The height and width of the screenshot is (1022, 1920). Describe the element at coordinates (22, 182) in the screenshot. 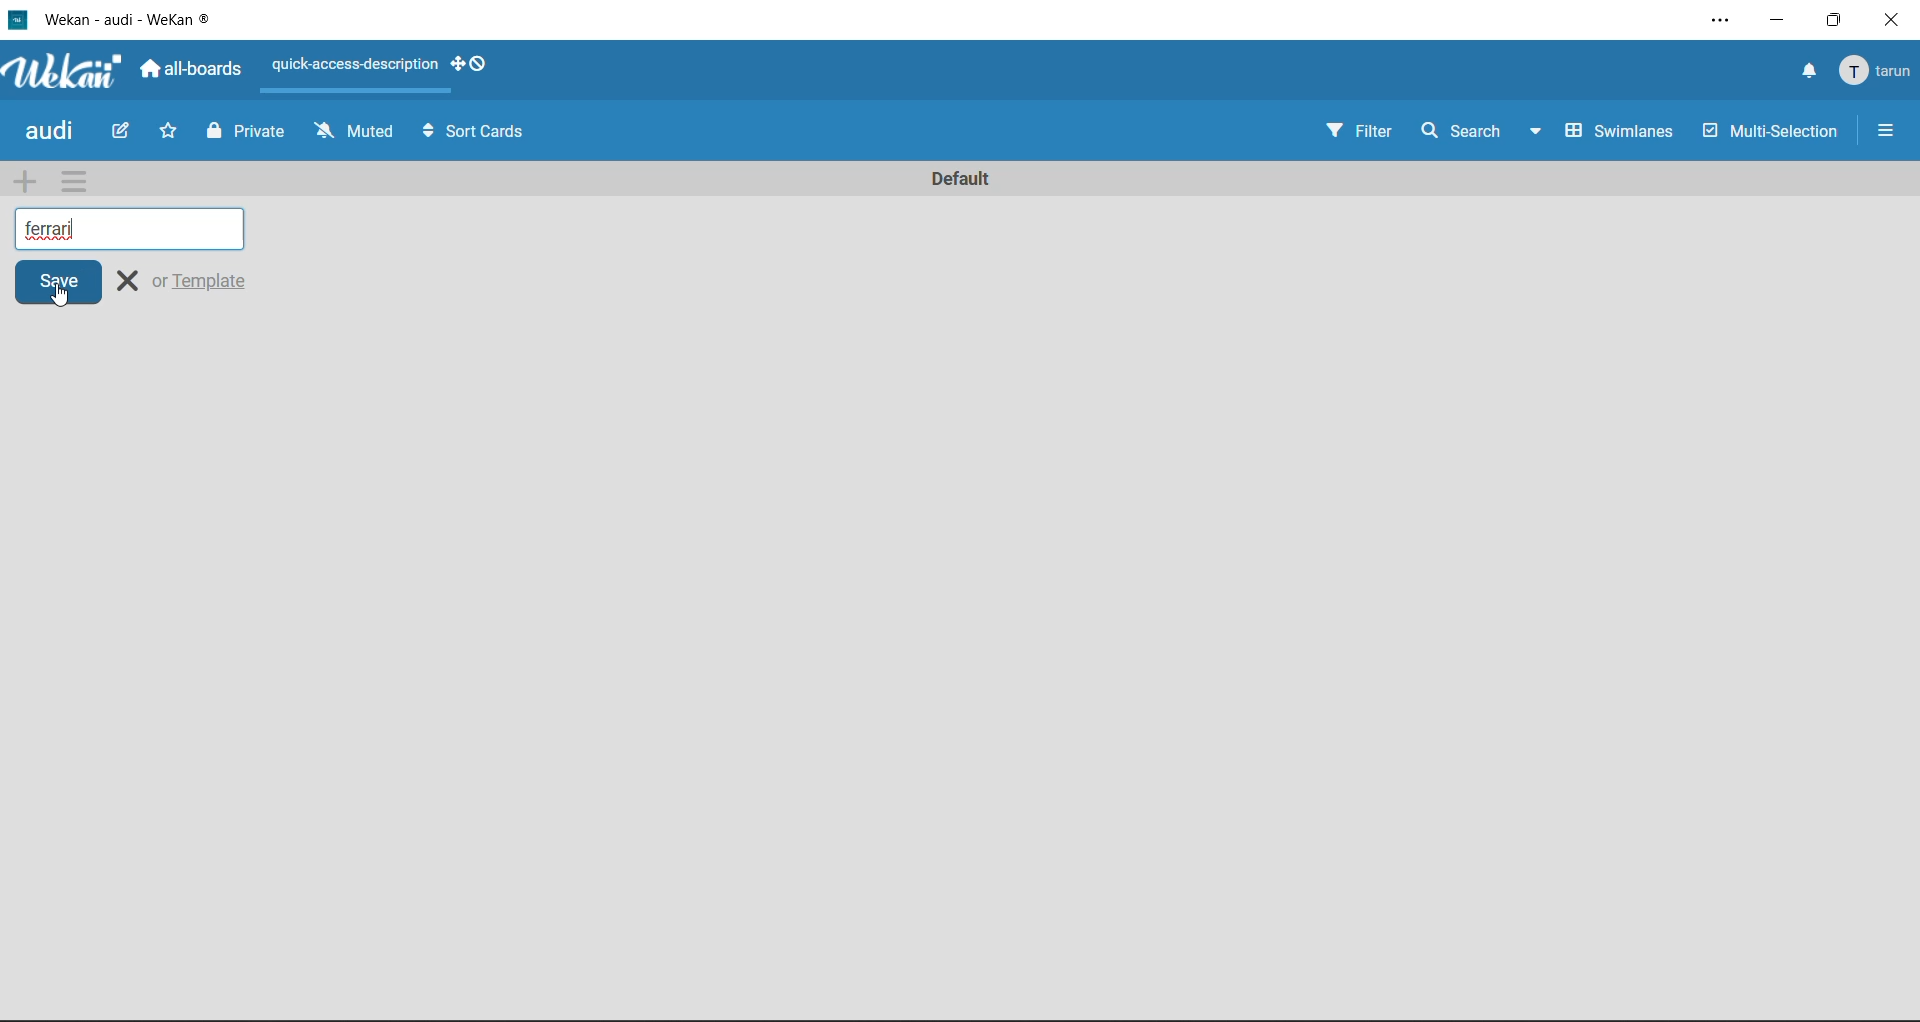

I see `add swimlane` at that location.